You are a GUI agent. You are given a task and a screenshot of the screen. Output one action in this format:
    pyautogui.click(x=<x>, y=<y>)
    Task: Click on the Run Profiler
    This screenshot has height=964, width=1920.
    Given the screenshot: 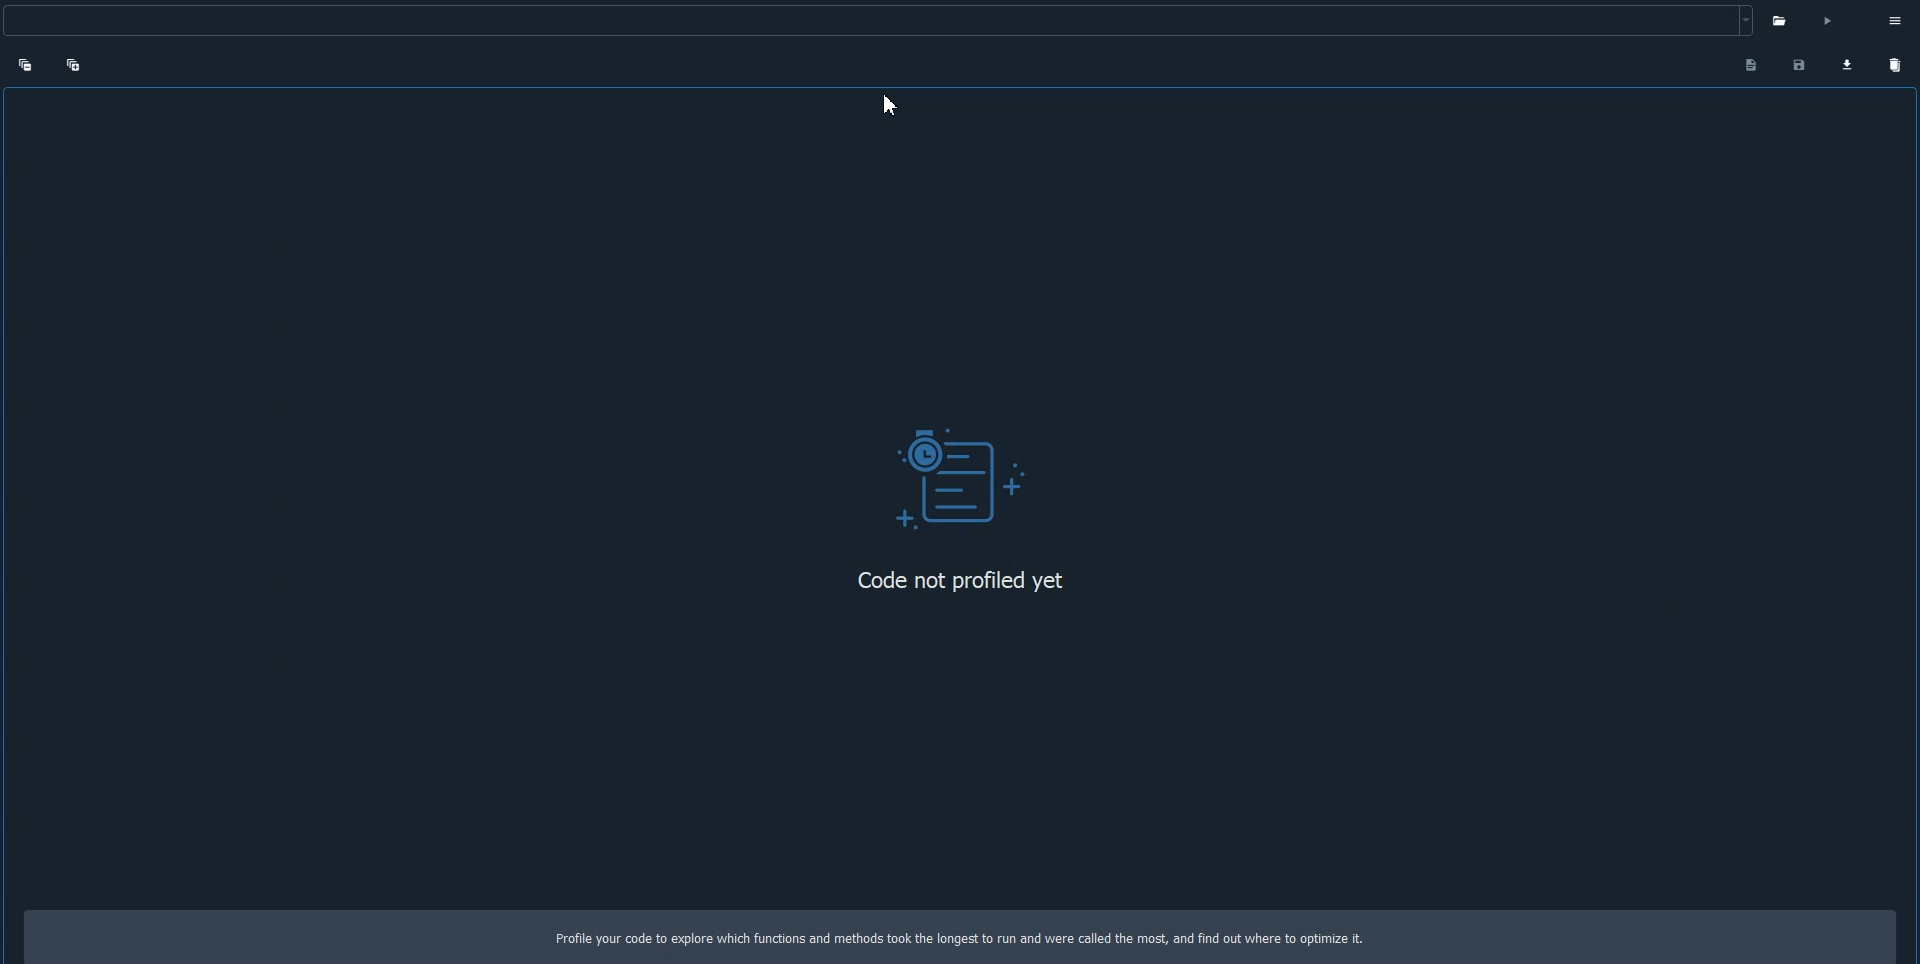 What is the action you would take?
    pyautogui.click(x=1786, y=19)
    